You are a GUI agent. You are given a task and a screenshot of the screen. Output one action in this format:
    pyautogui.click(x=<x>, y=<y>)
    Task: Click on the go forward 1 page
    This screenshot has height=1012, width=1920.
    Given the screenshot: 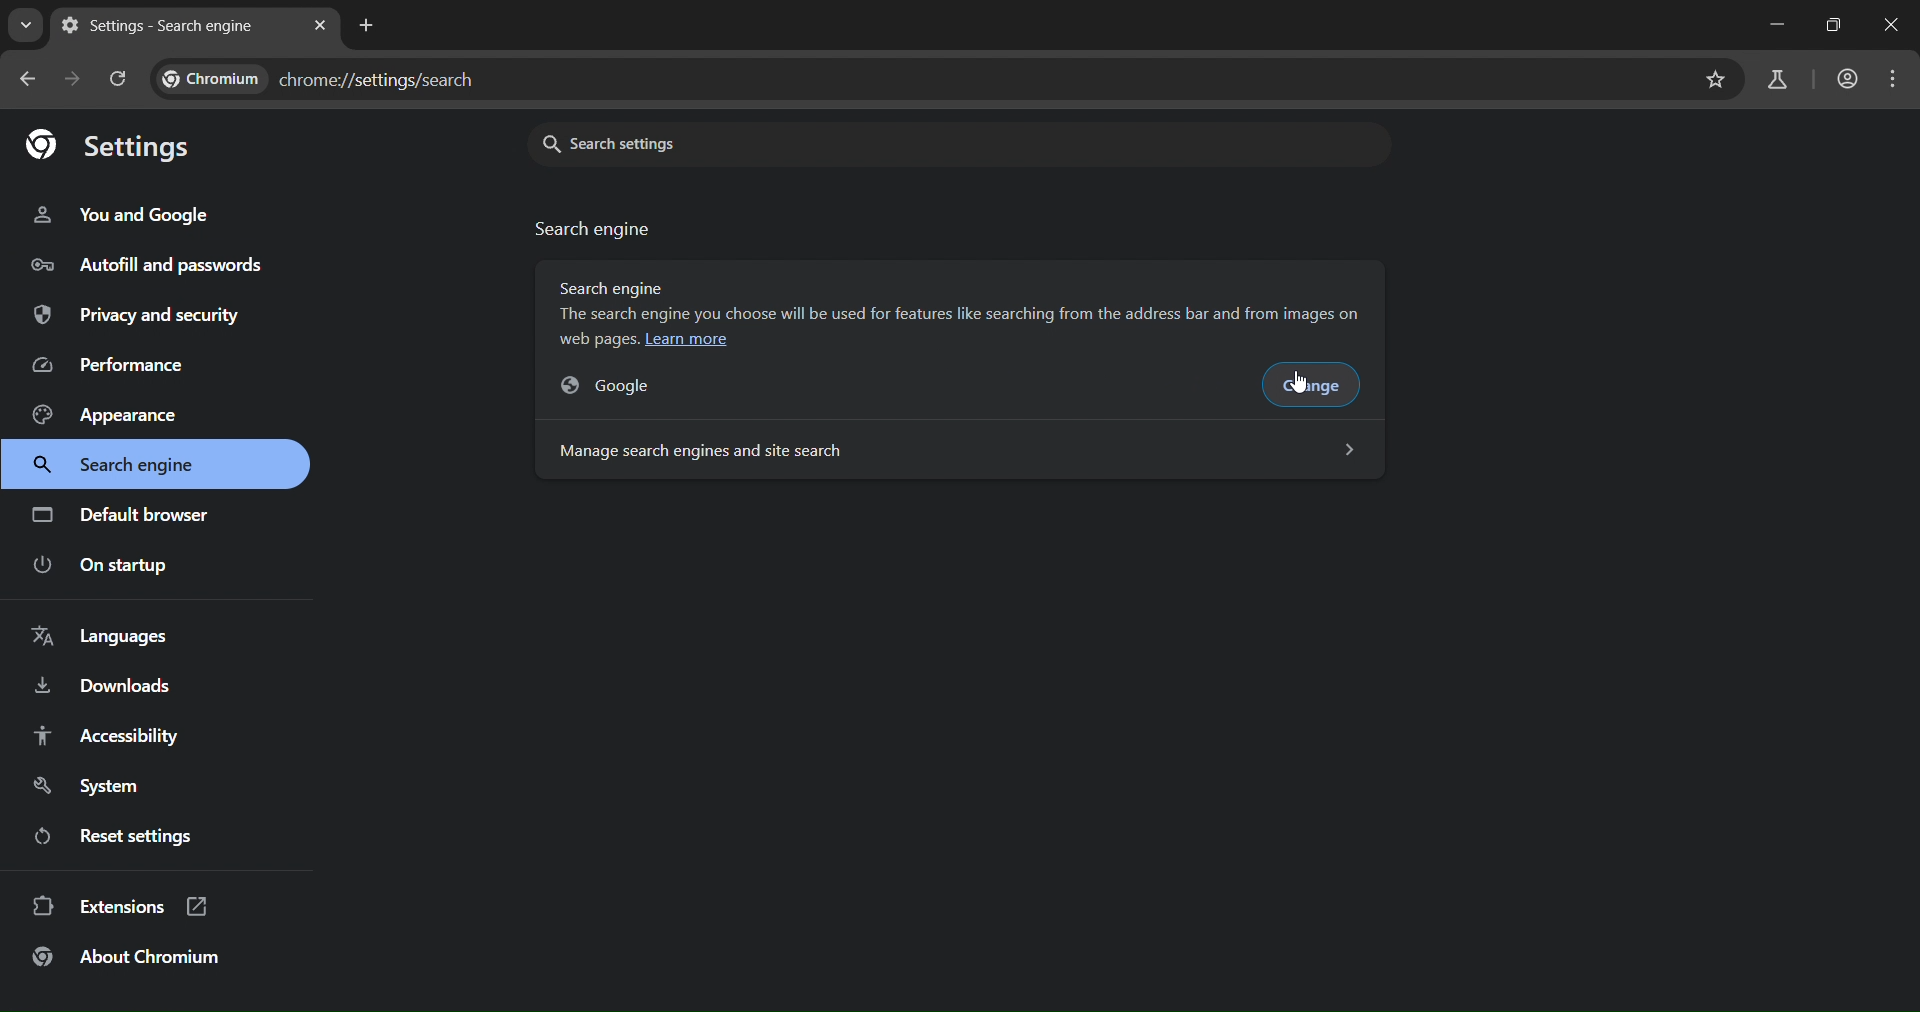 What is the action you would take?
    pyautogui.click(x=72, y=78)
    